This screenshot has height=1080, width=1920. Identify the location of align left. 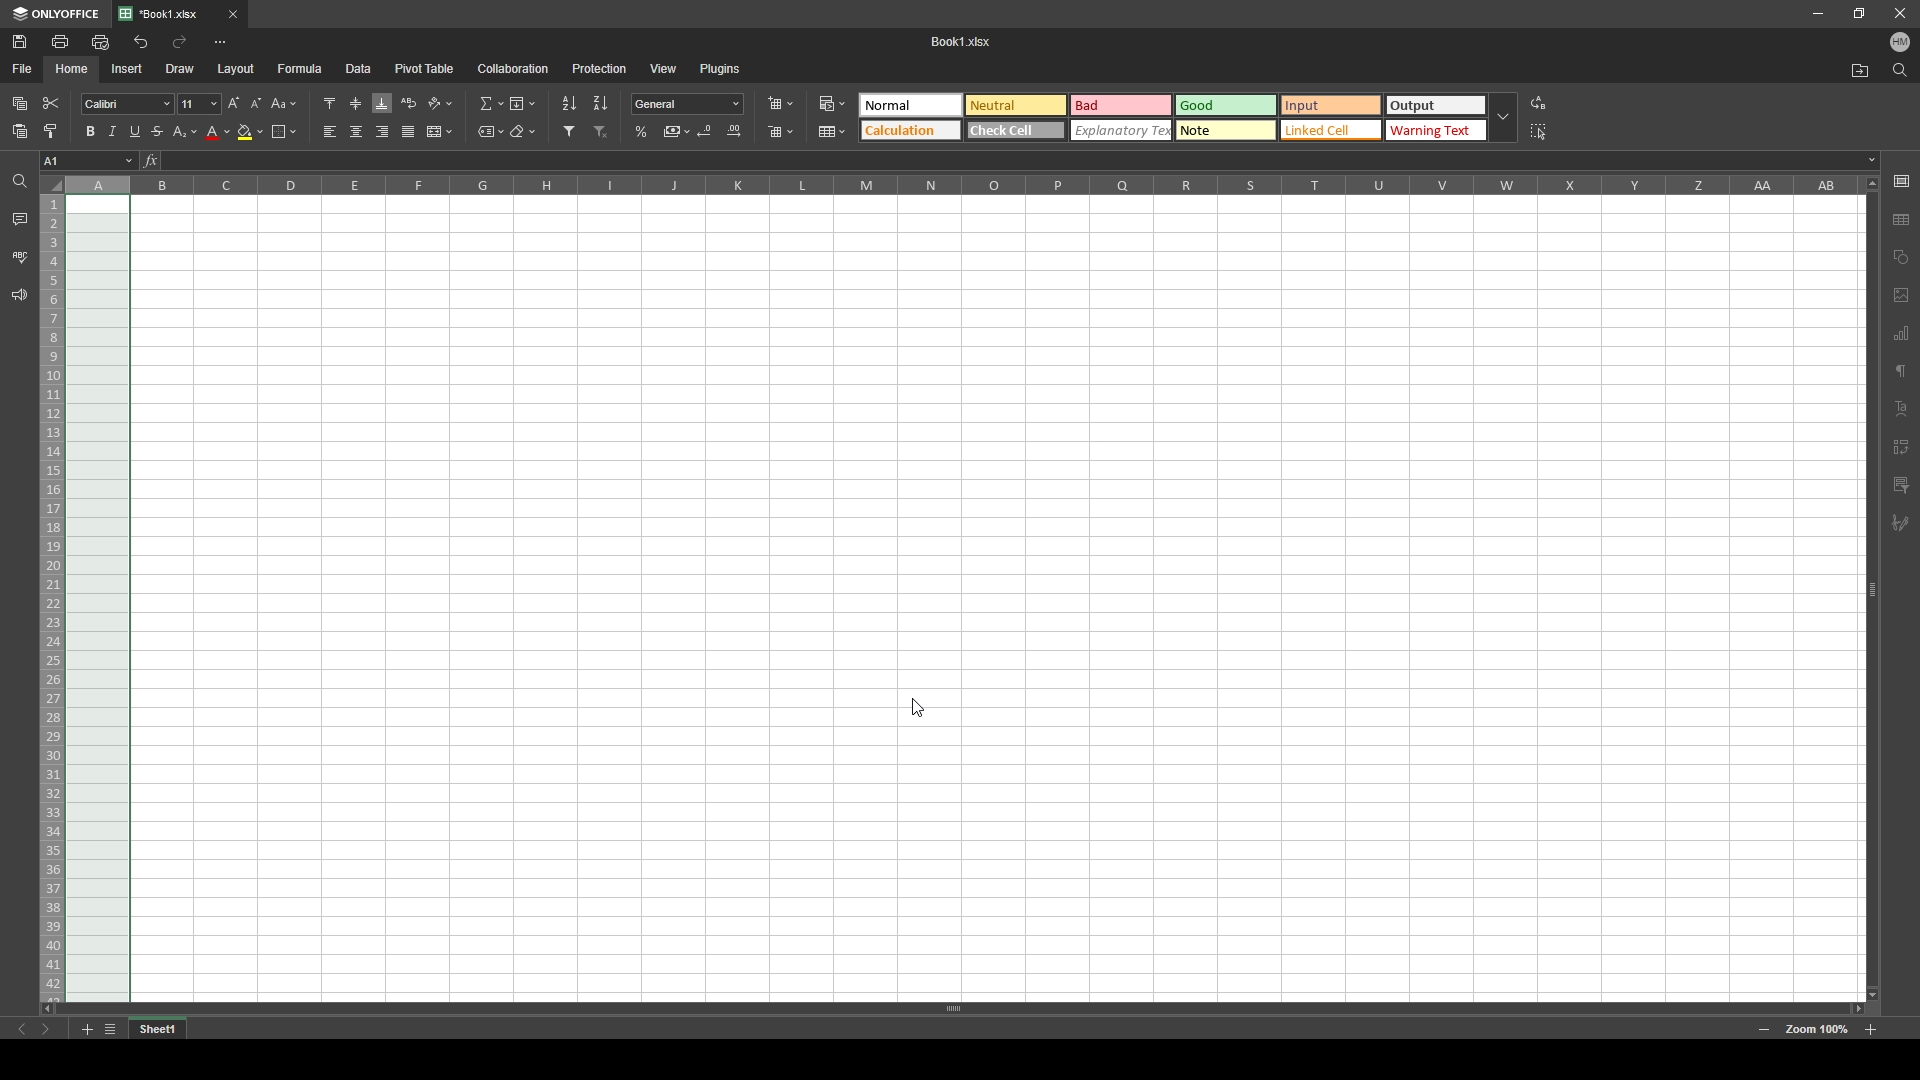
(329, 132).